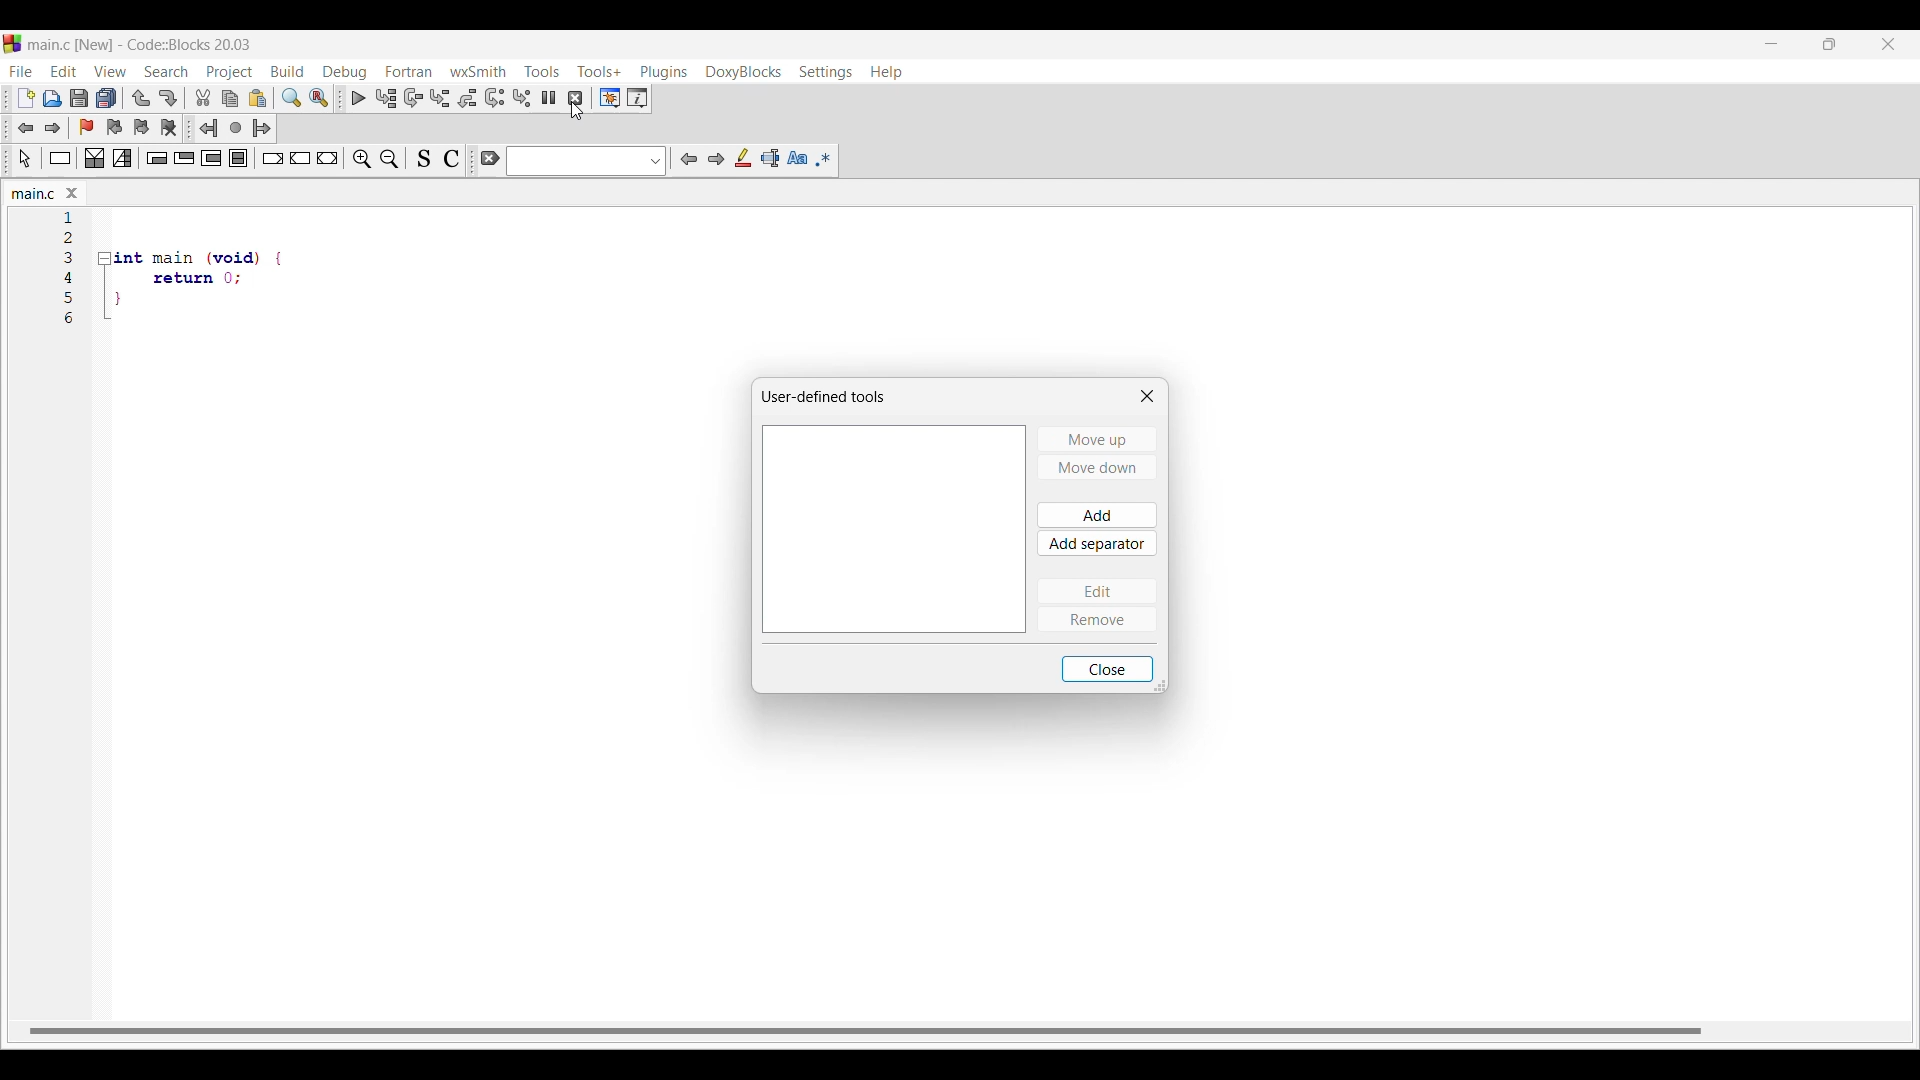  Describe the element at coordinates (1160, 686) in the screenshot. I see `Change dimension of box` at that location.